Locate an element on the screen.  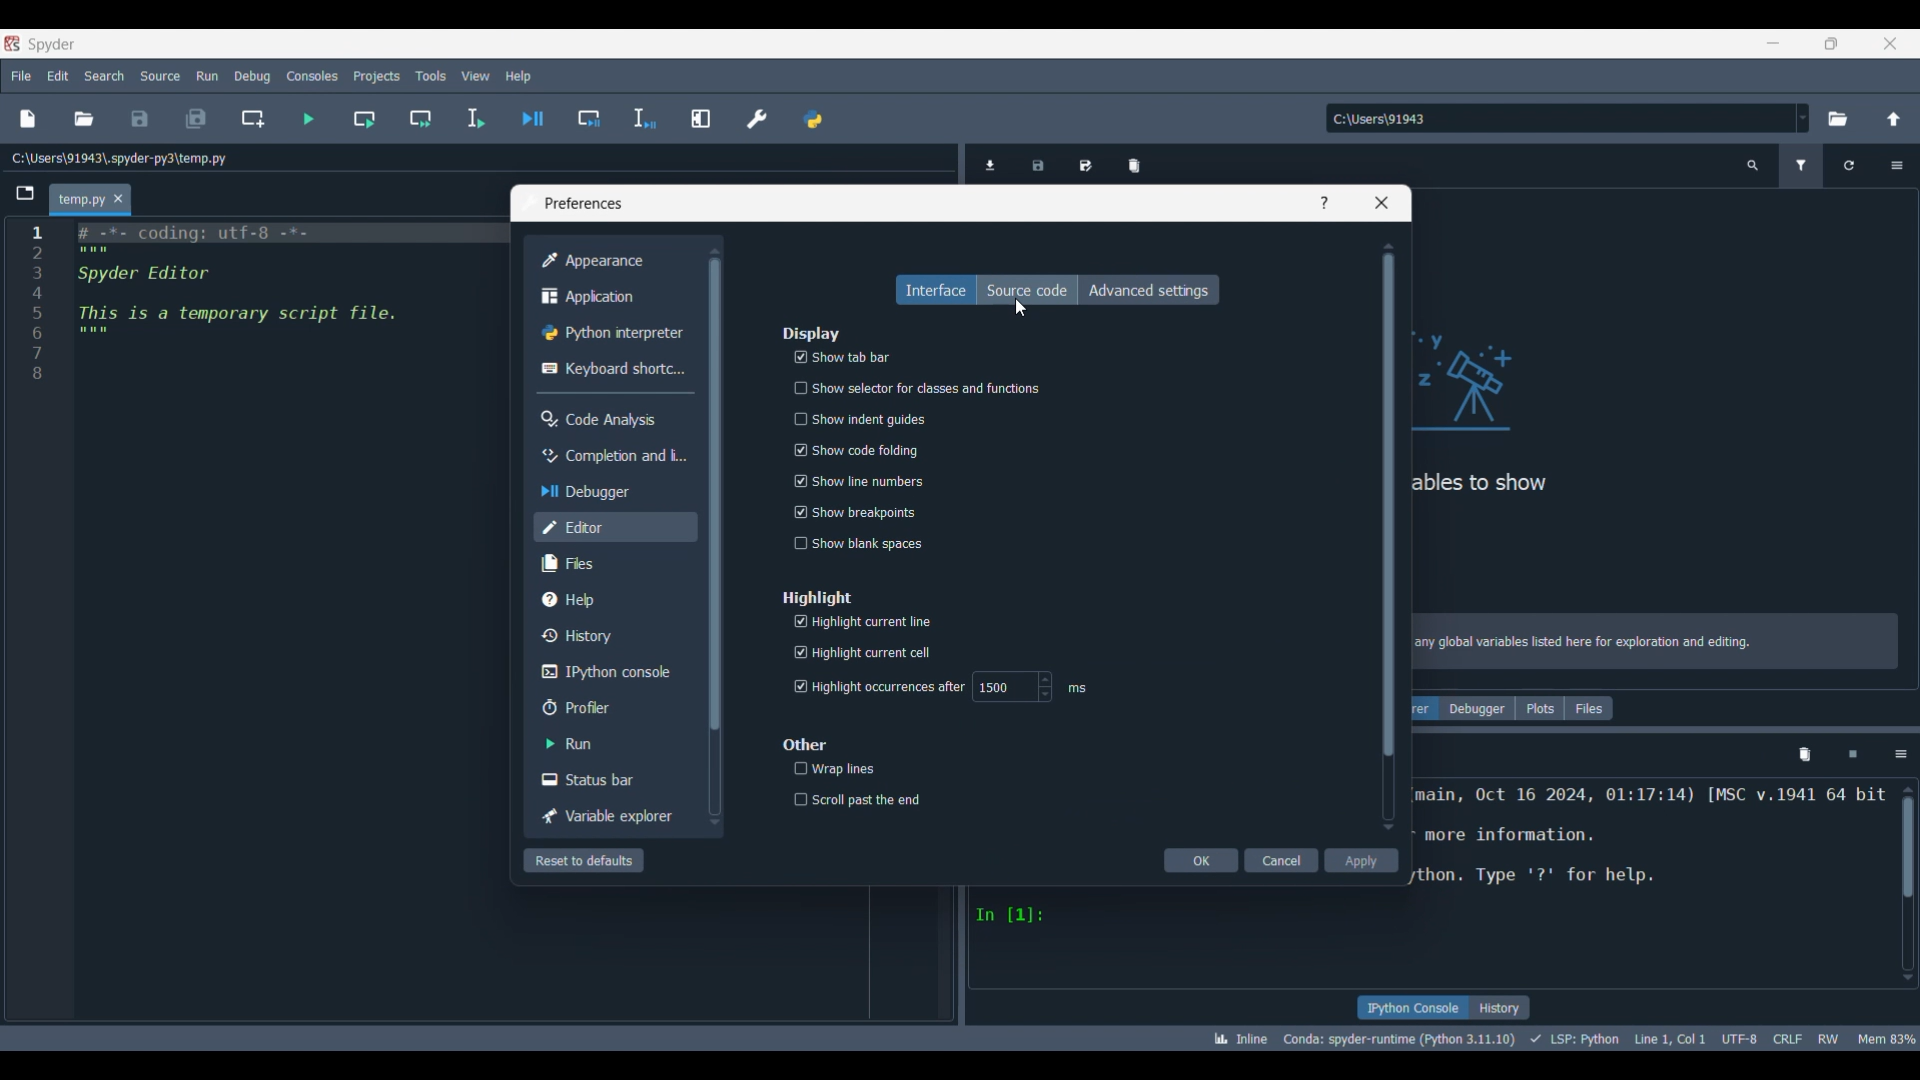
Window title is located at coordinates (581, 203).